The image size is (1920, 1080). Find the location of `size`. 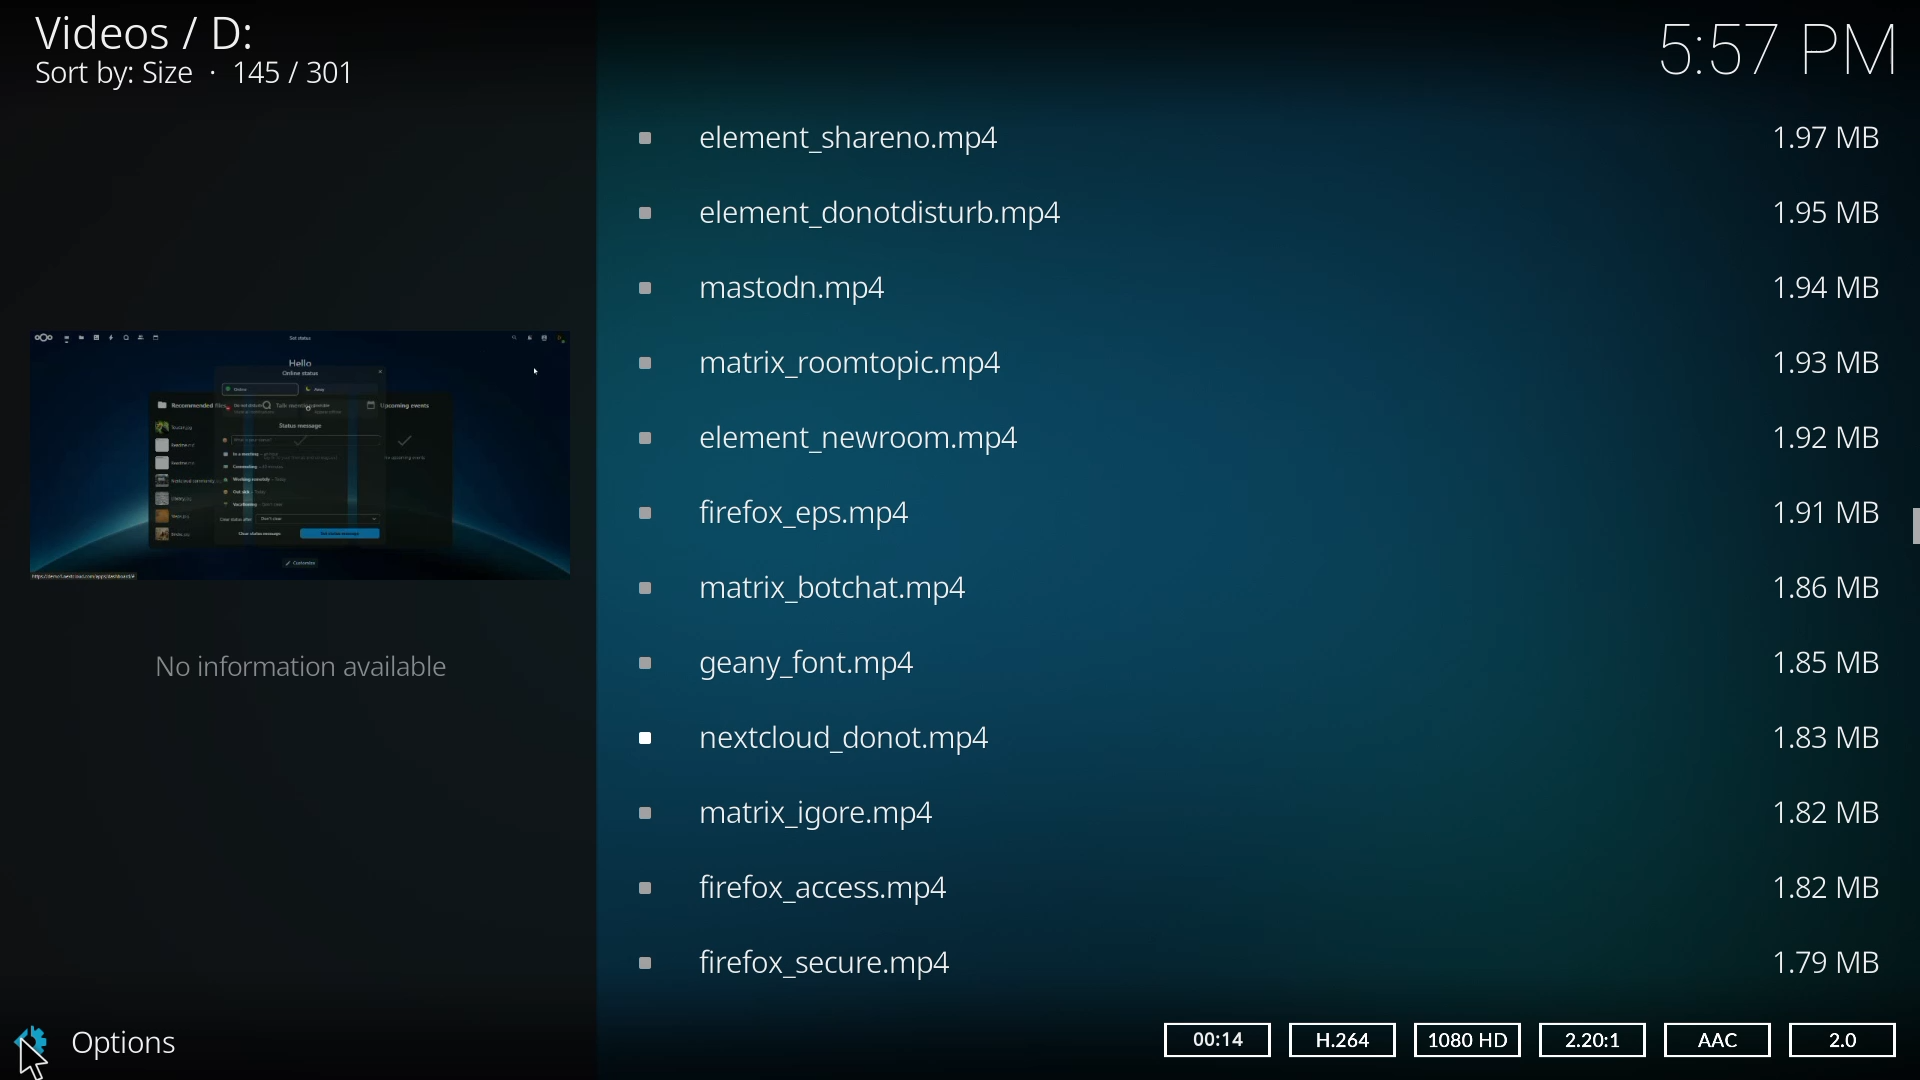

size is located at coordinates (1832, 661).